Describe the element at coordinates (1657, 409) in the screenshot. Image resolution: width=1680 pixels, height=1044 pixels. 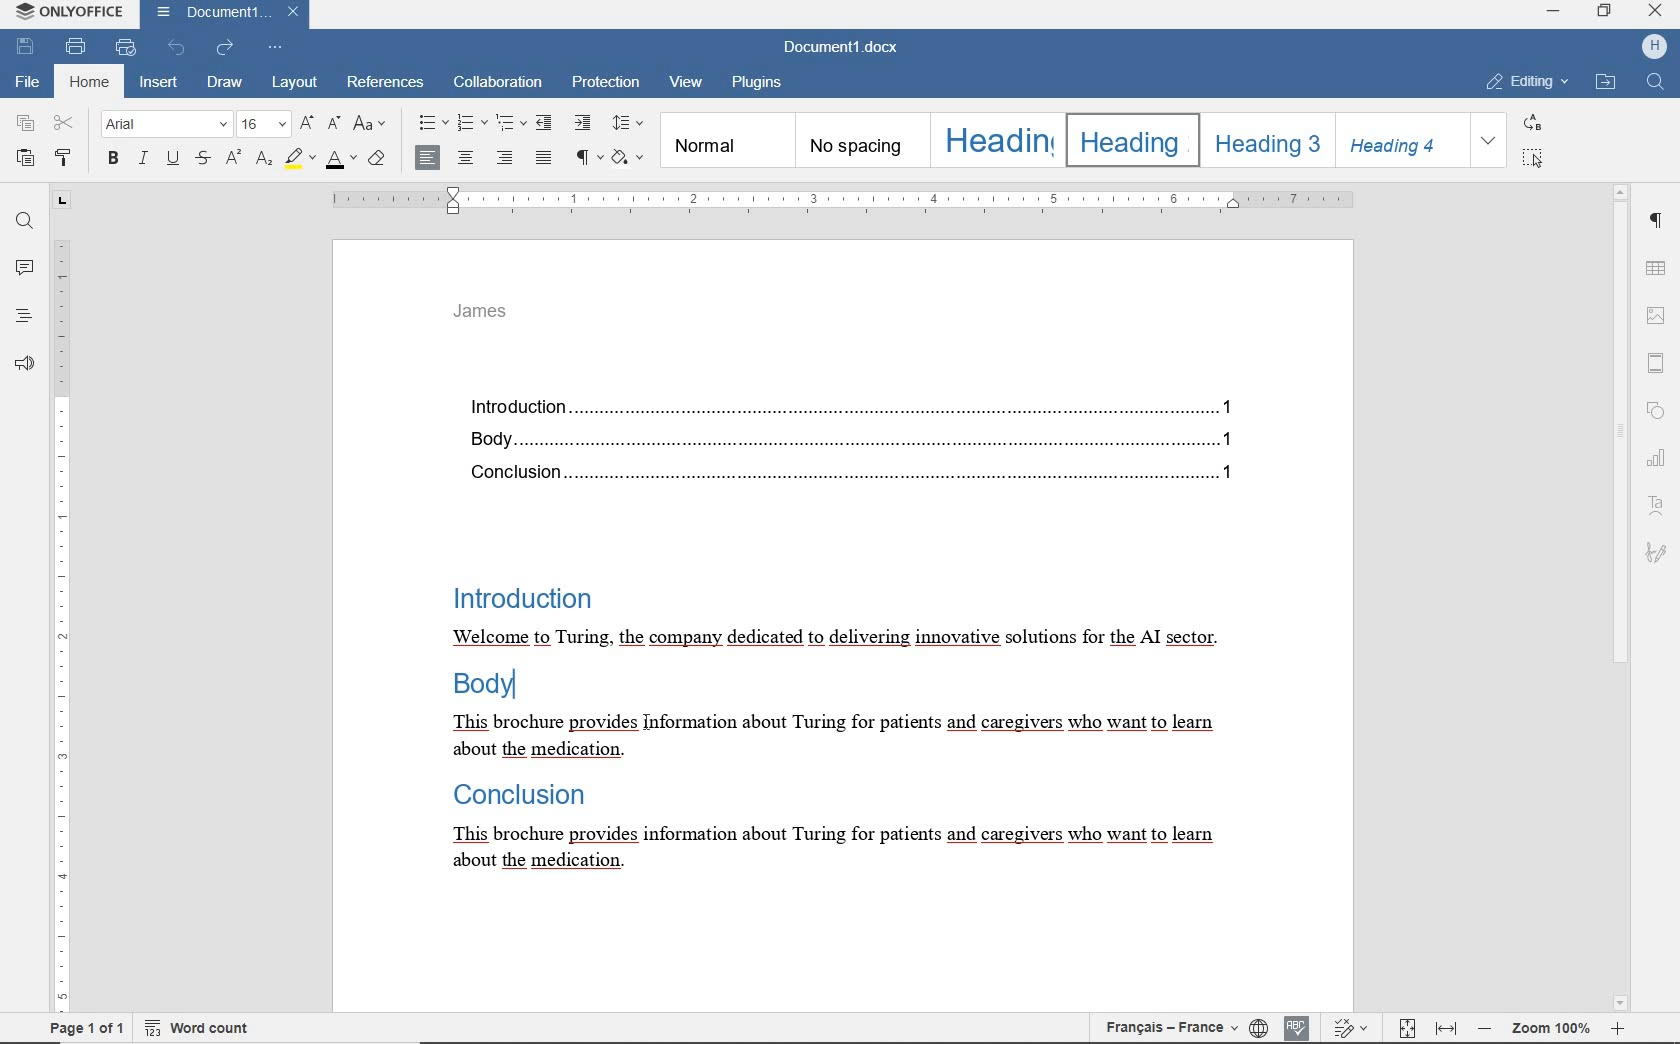
I see `SHAPE` at that location.